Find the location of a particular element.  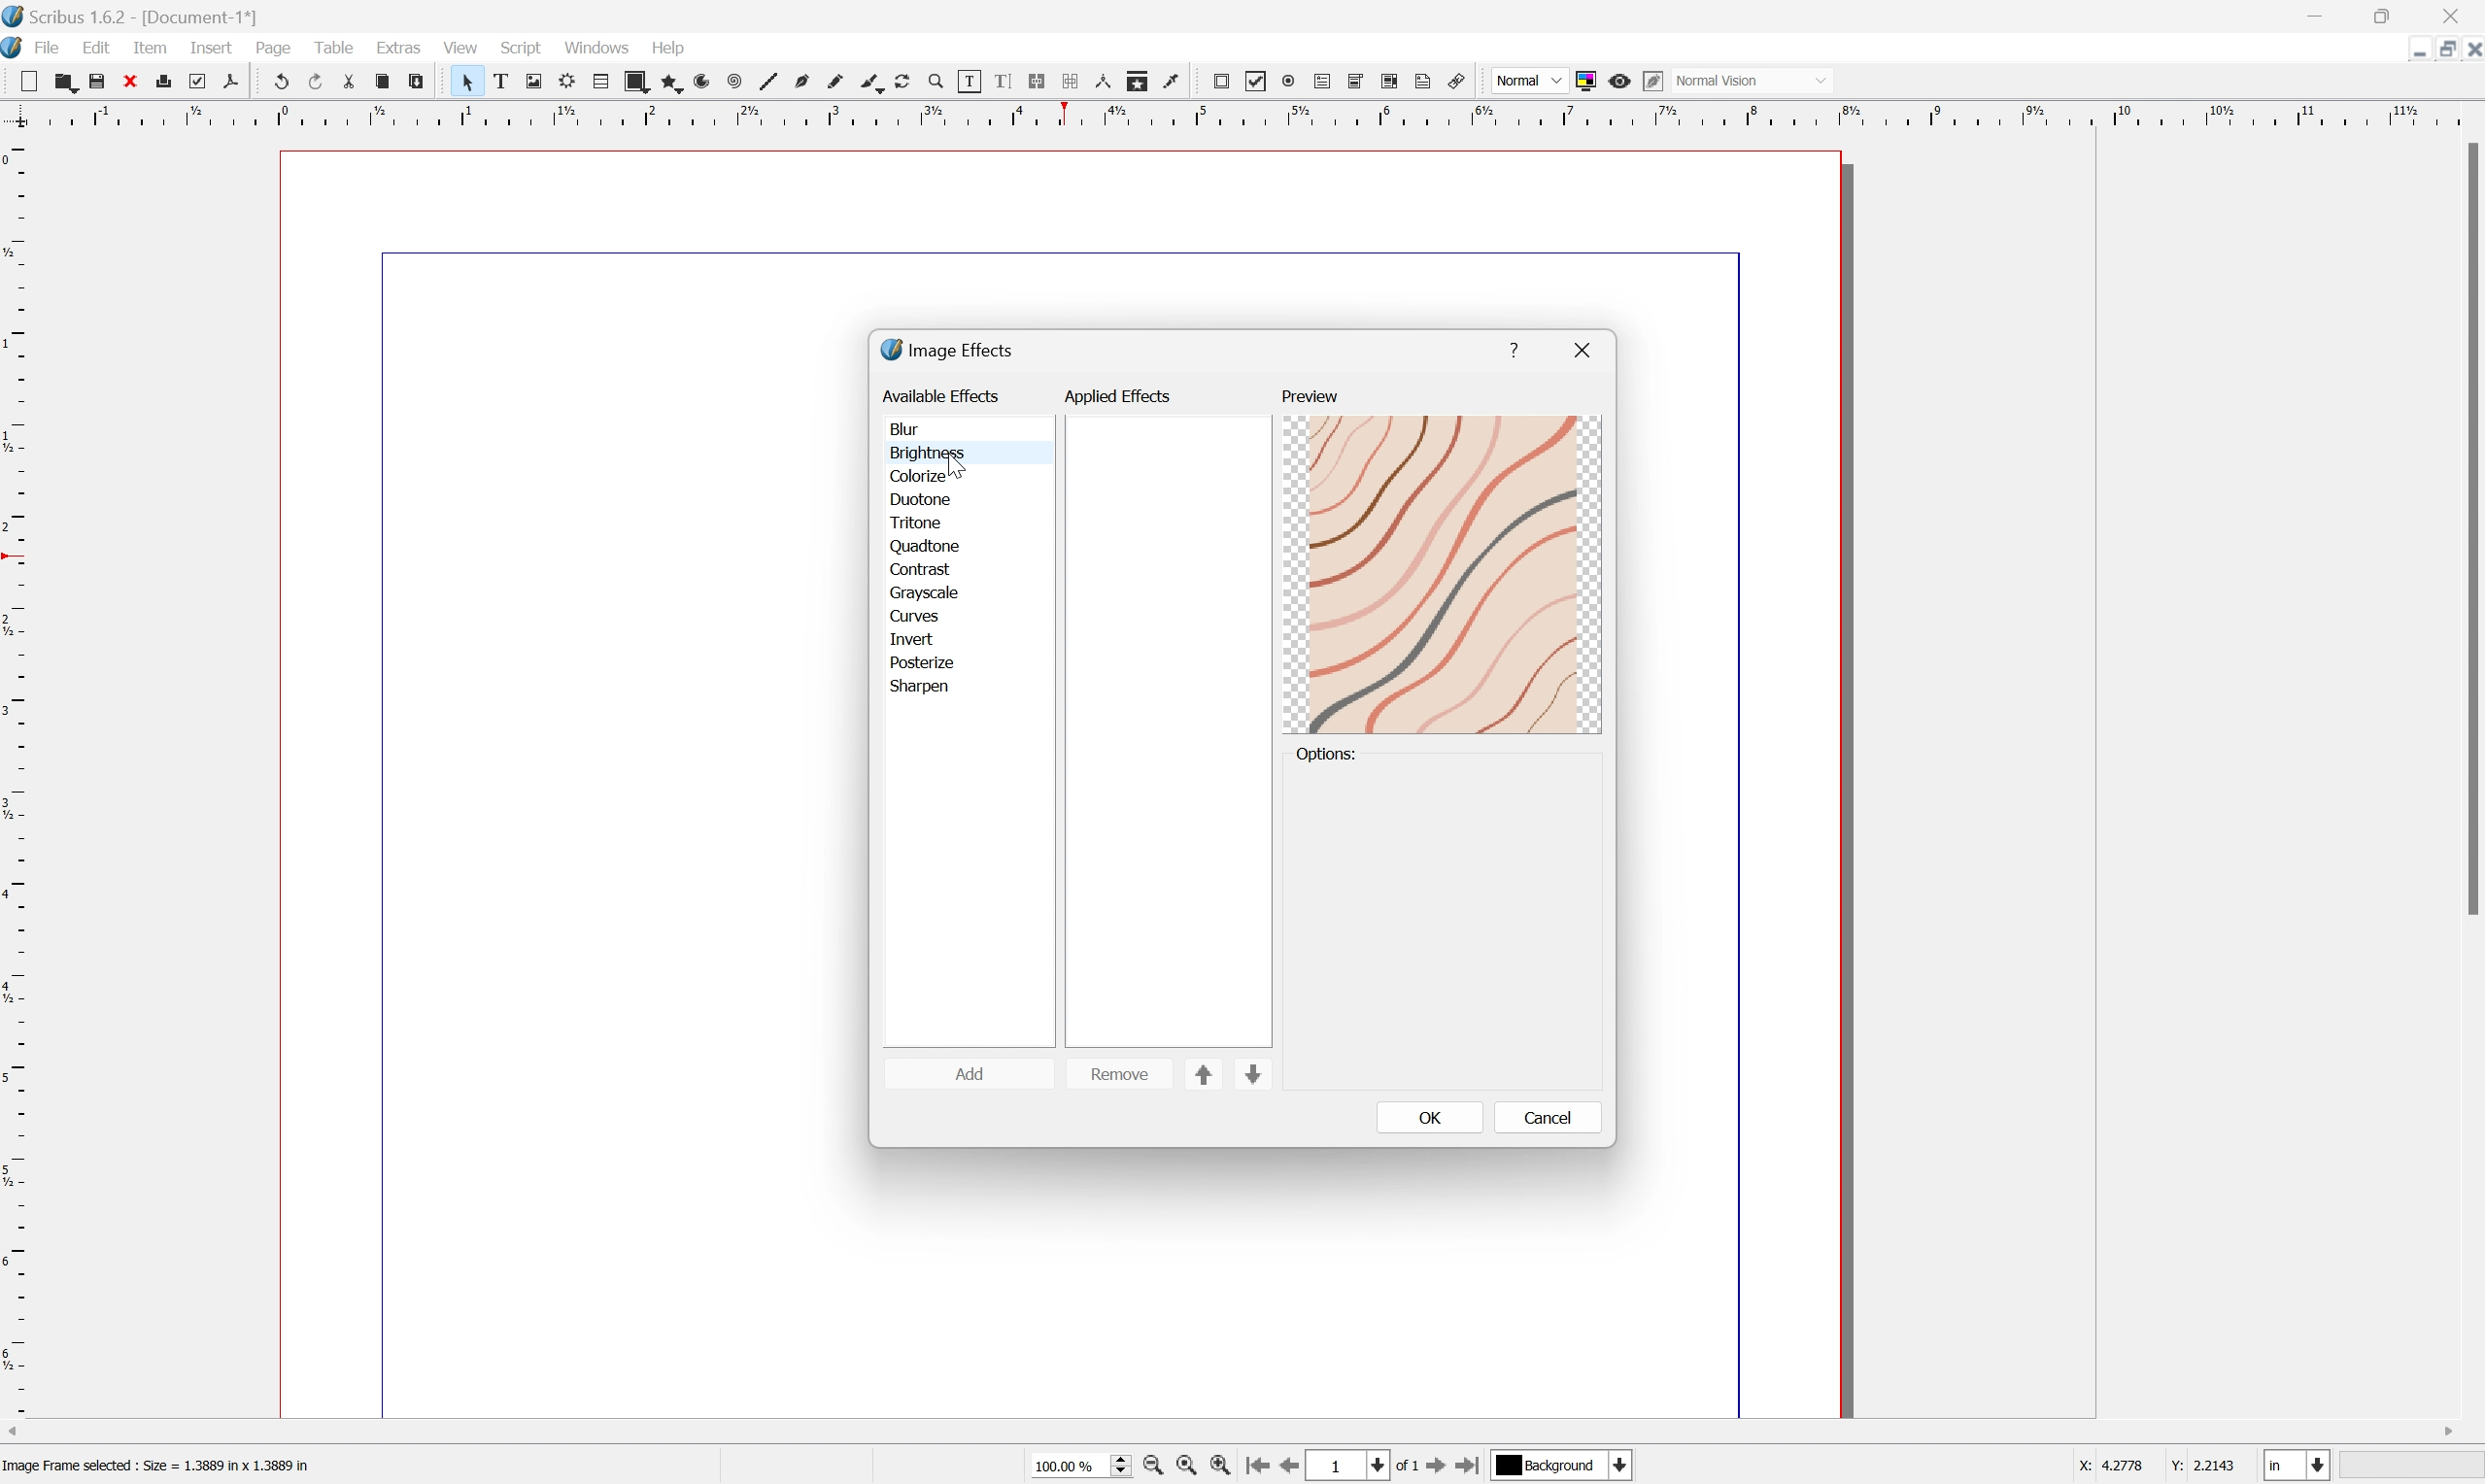

Edit text with story editor is located at coordinates (1004, 81).